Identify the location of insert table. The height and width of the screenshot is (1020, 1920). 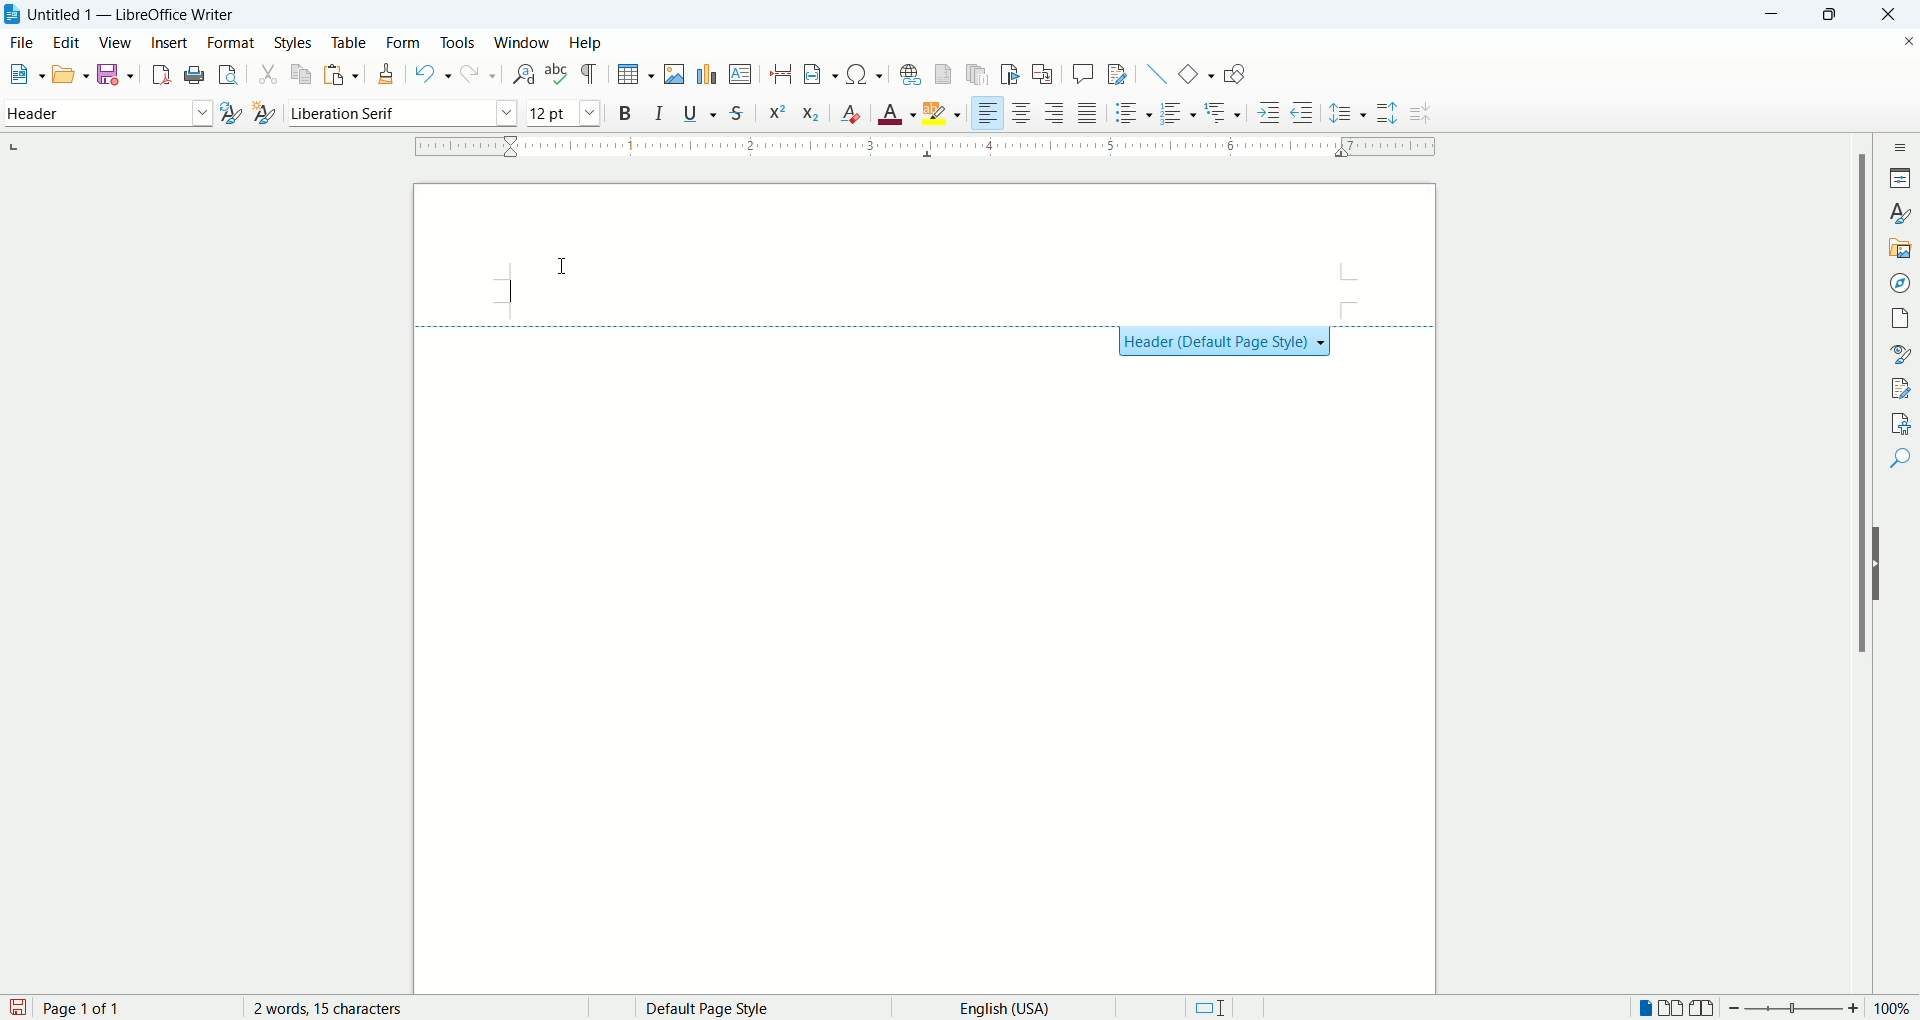
(636, 75).